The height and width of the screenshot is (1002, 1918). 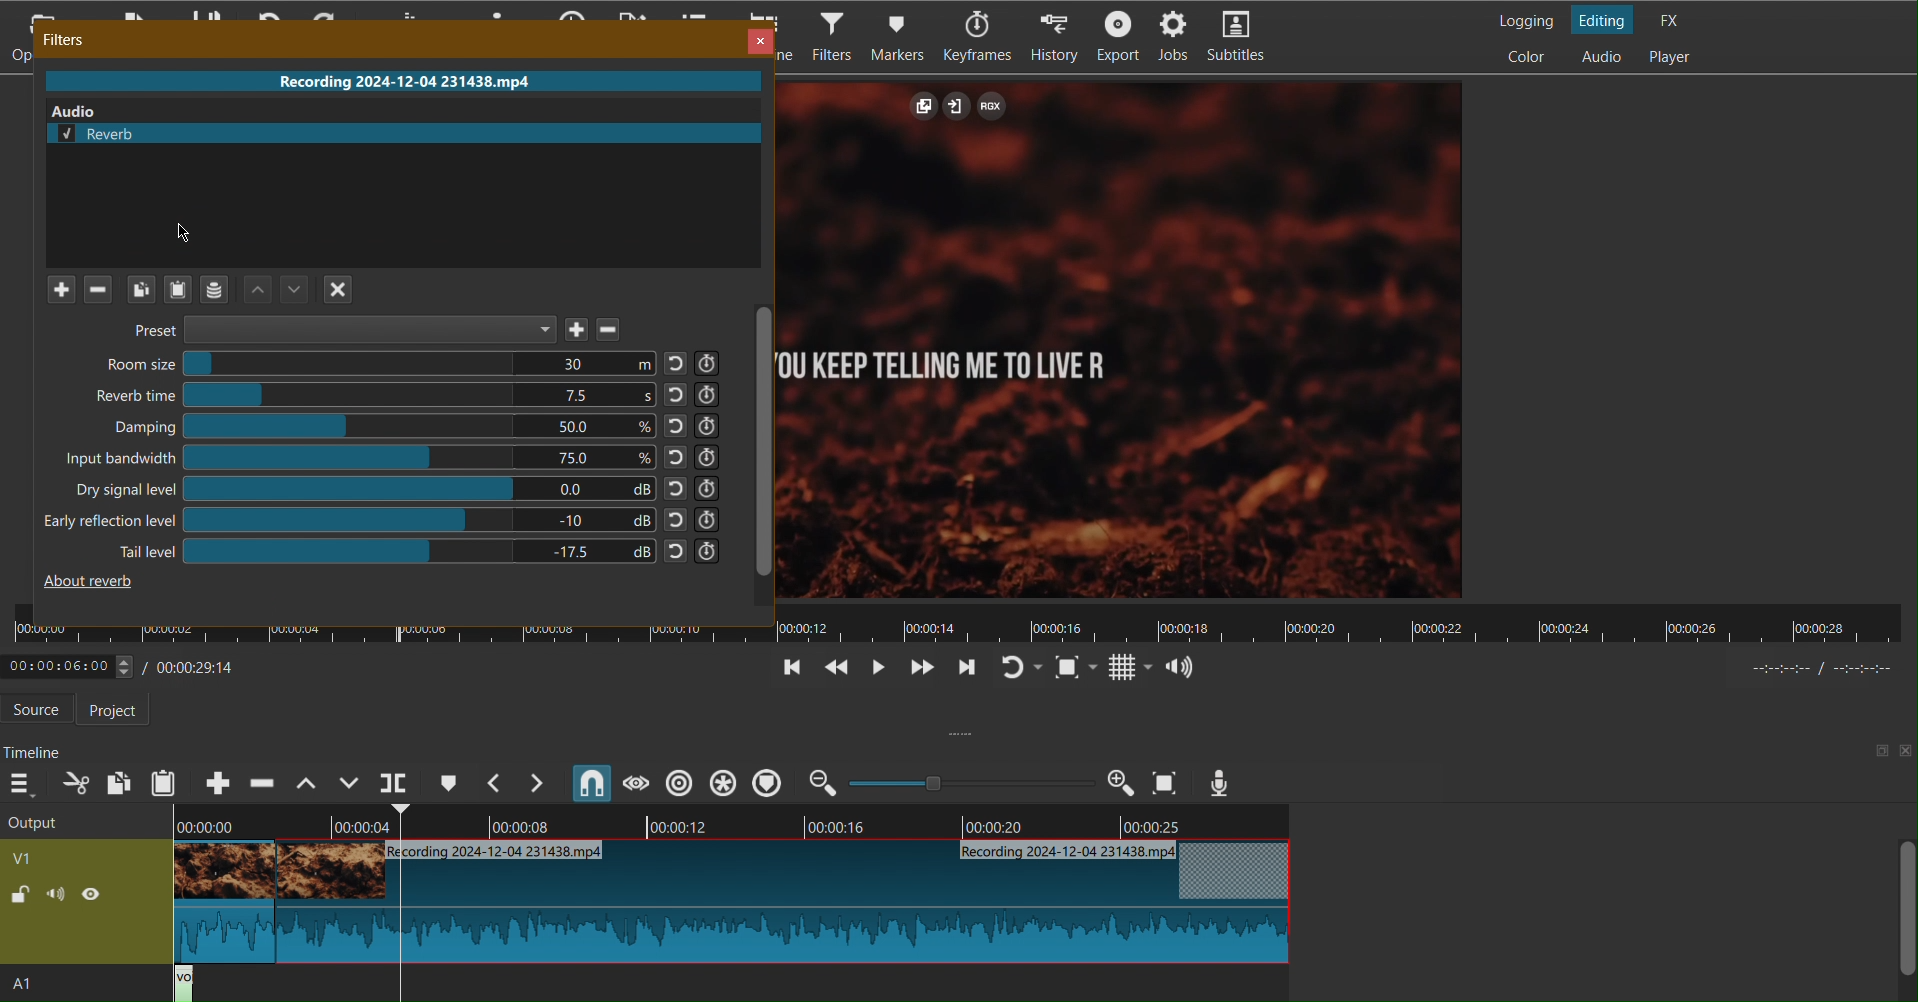 I want to click on Lift, so click(x=303, y=783).